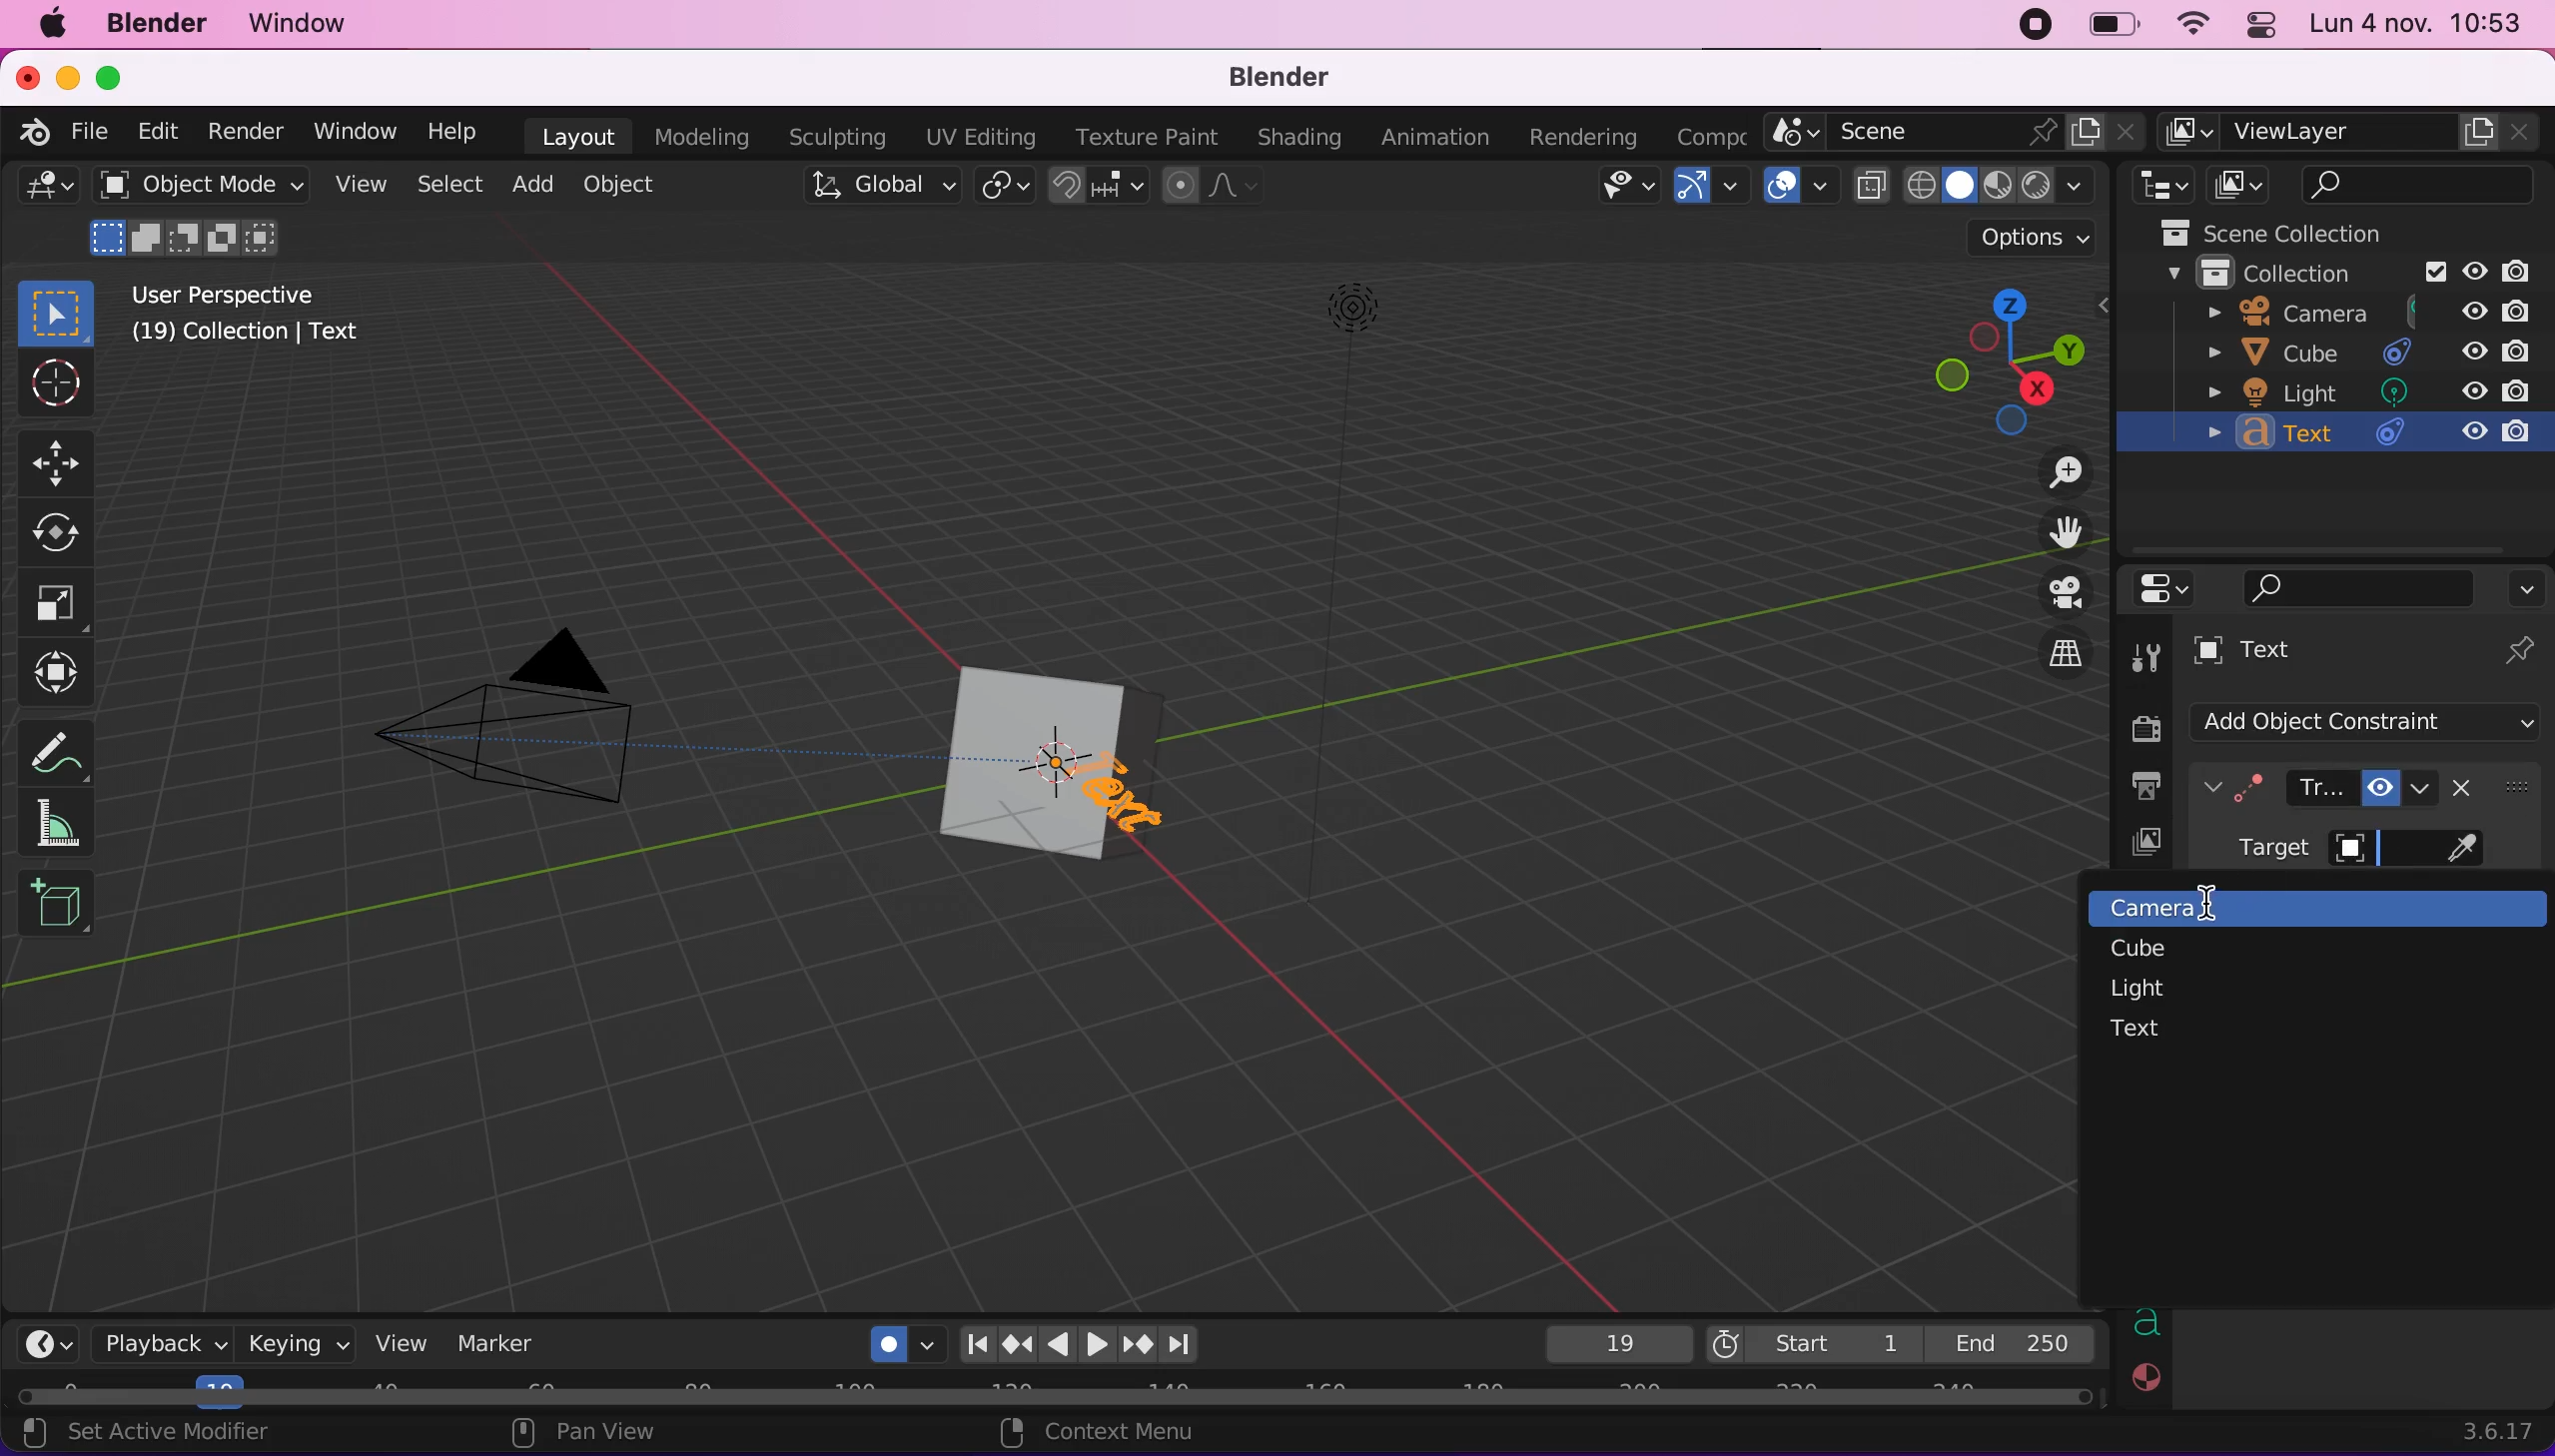  What do you see at coordinates (2360, 586) in the screenshot?
I see `search` at bounding box center [2360, 586].